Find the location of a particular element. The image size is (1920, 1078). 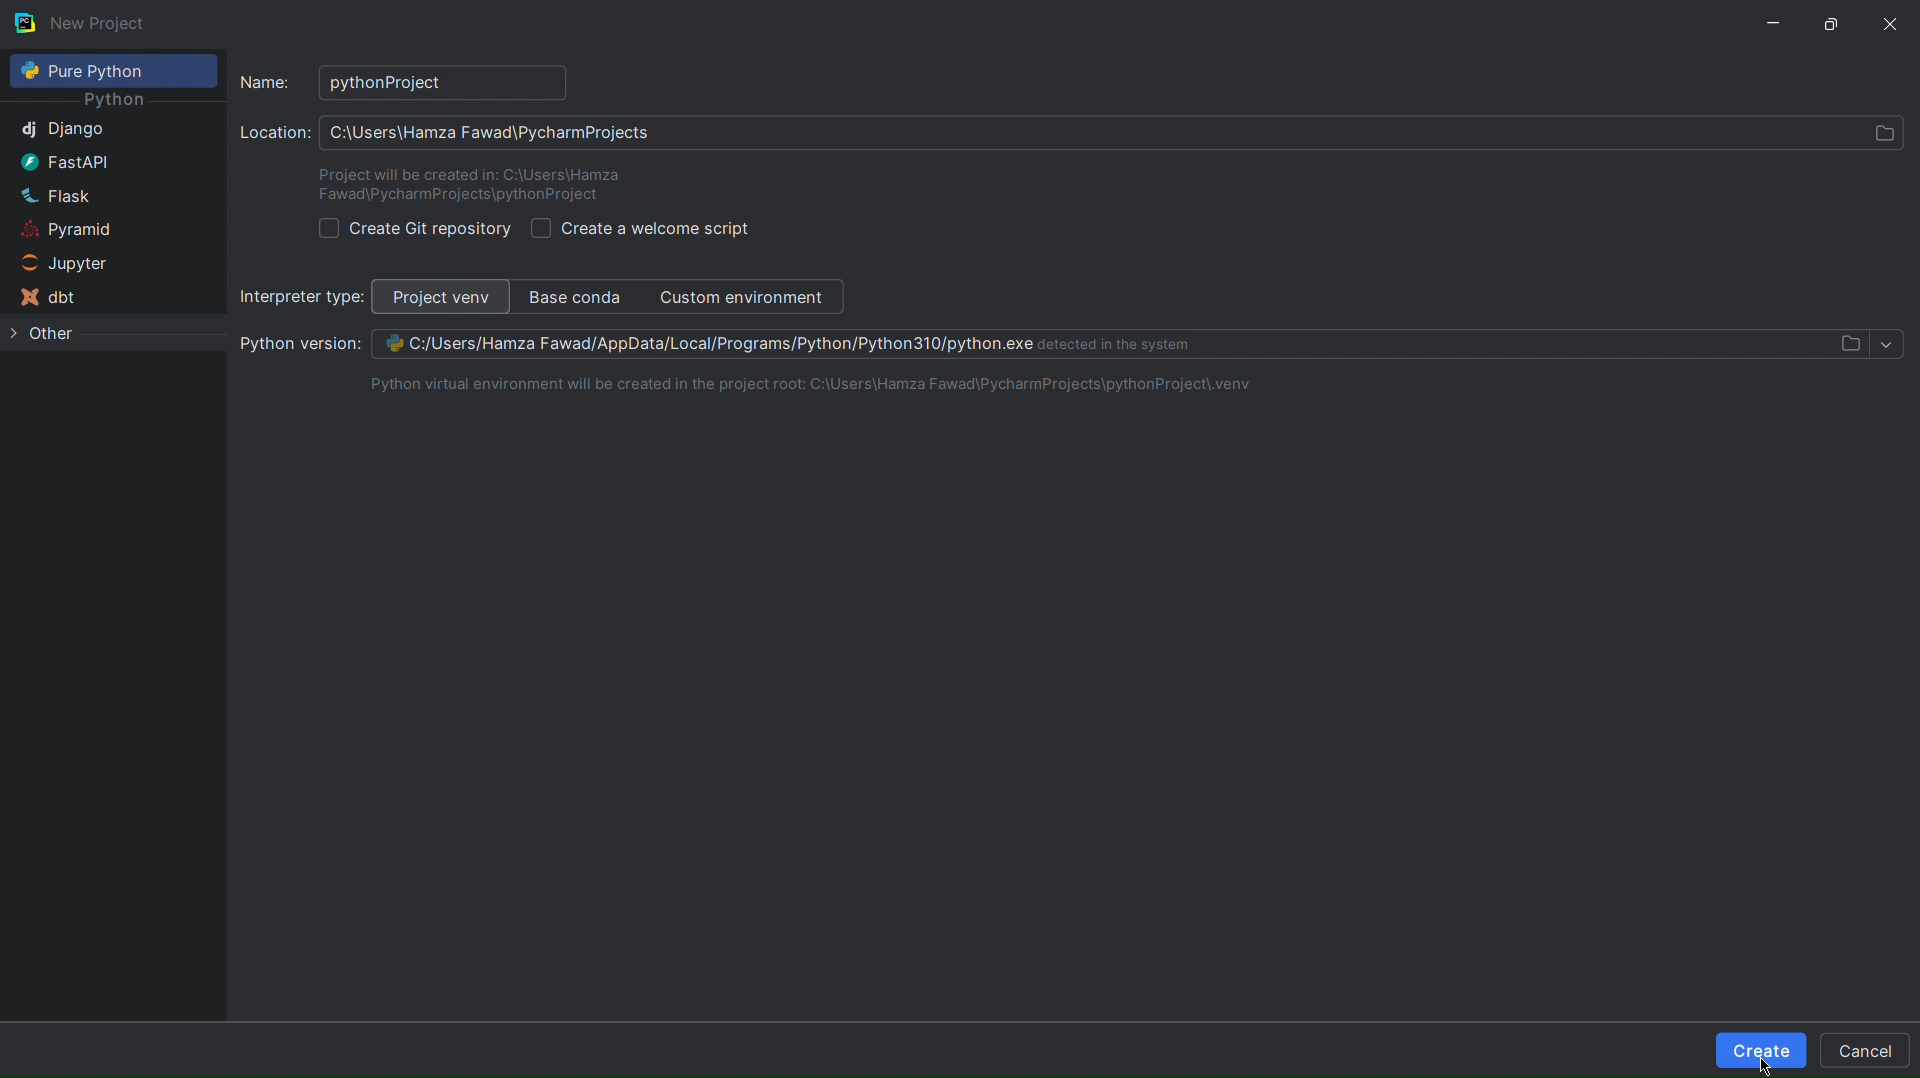

Project venv is located at coordinates (441, 297).